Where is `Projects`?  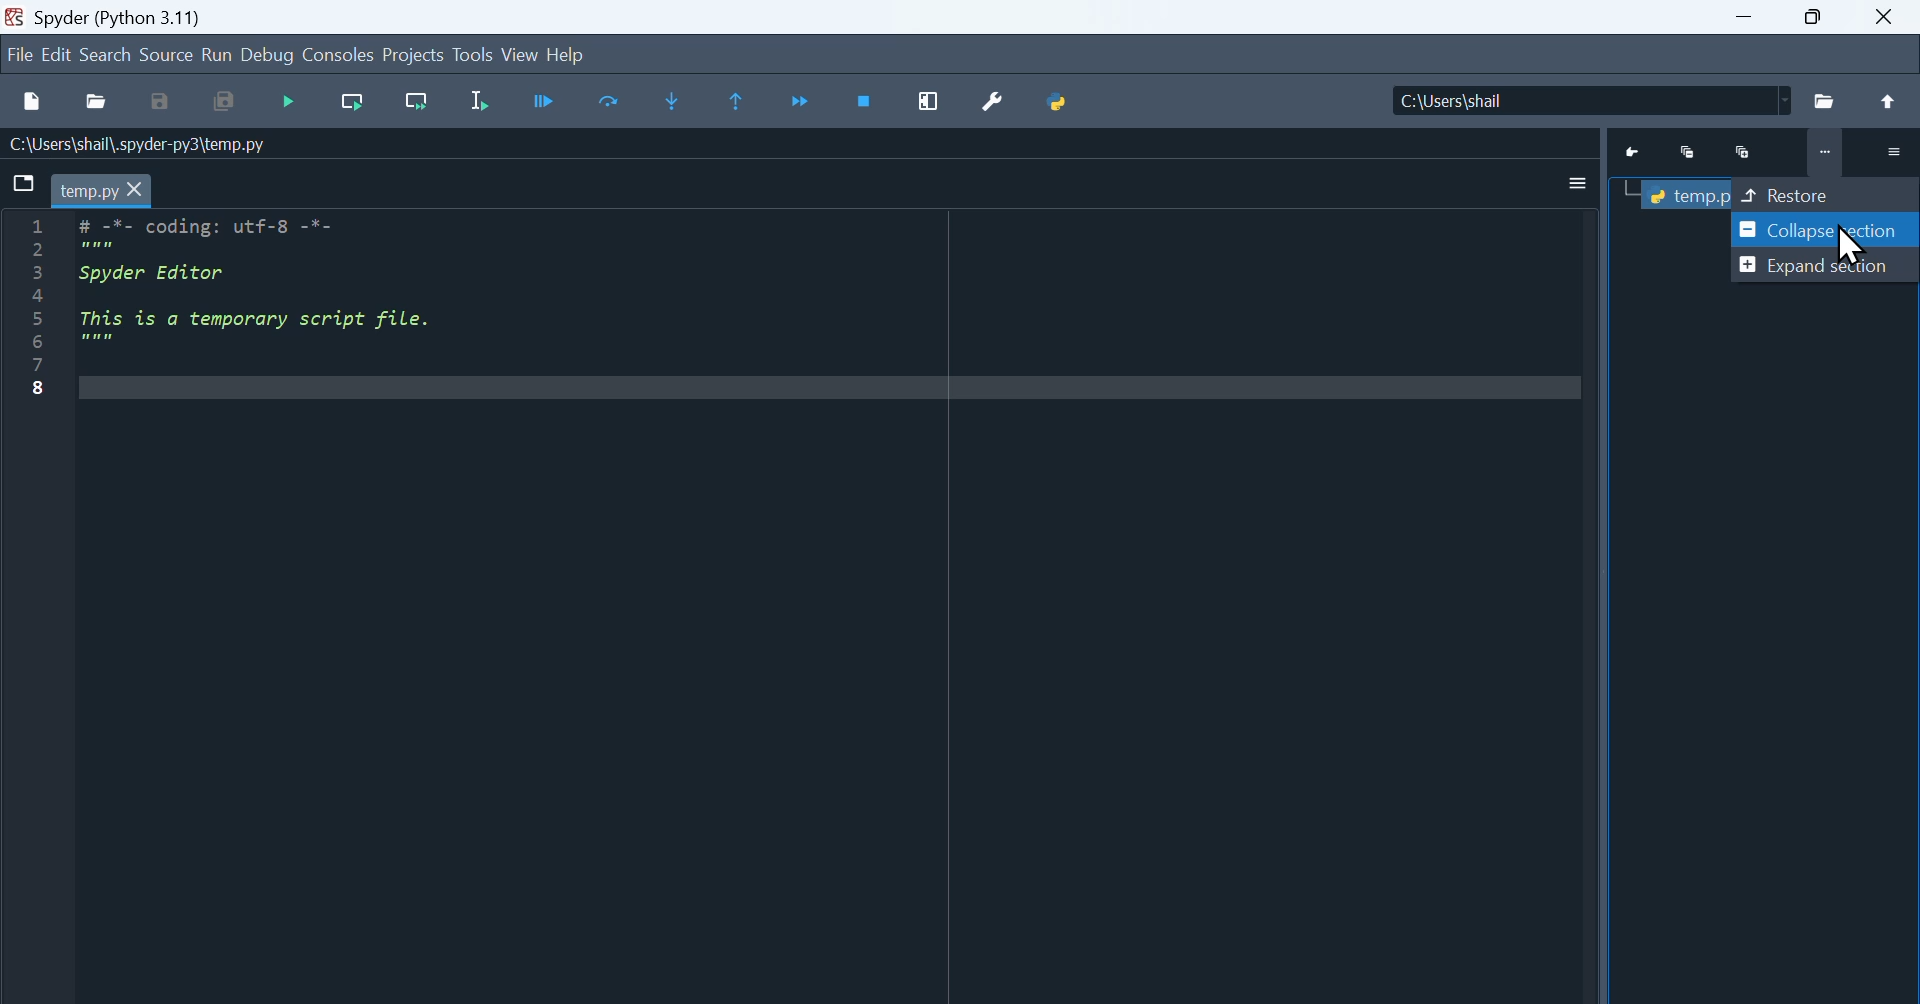 Projects is located at coordinates (412, 55).